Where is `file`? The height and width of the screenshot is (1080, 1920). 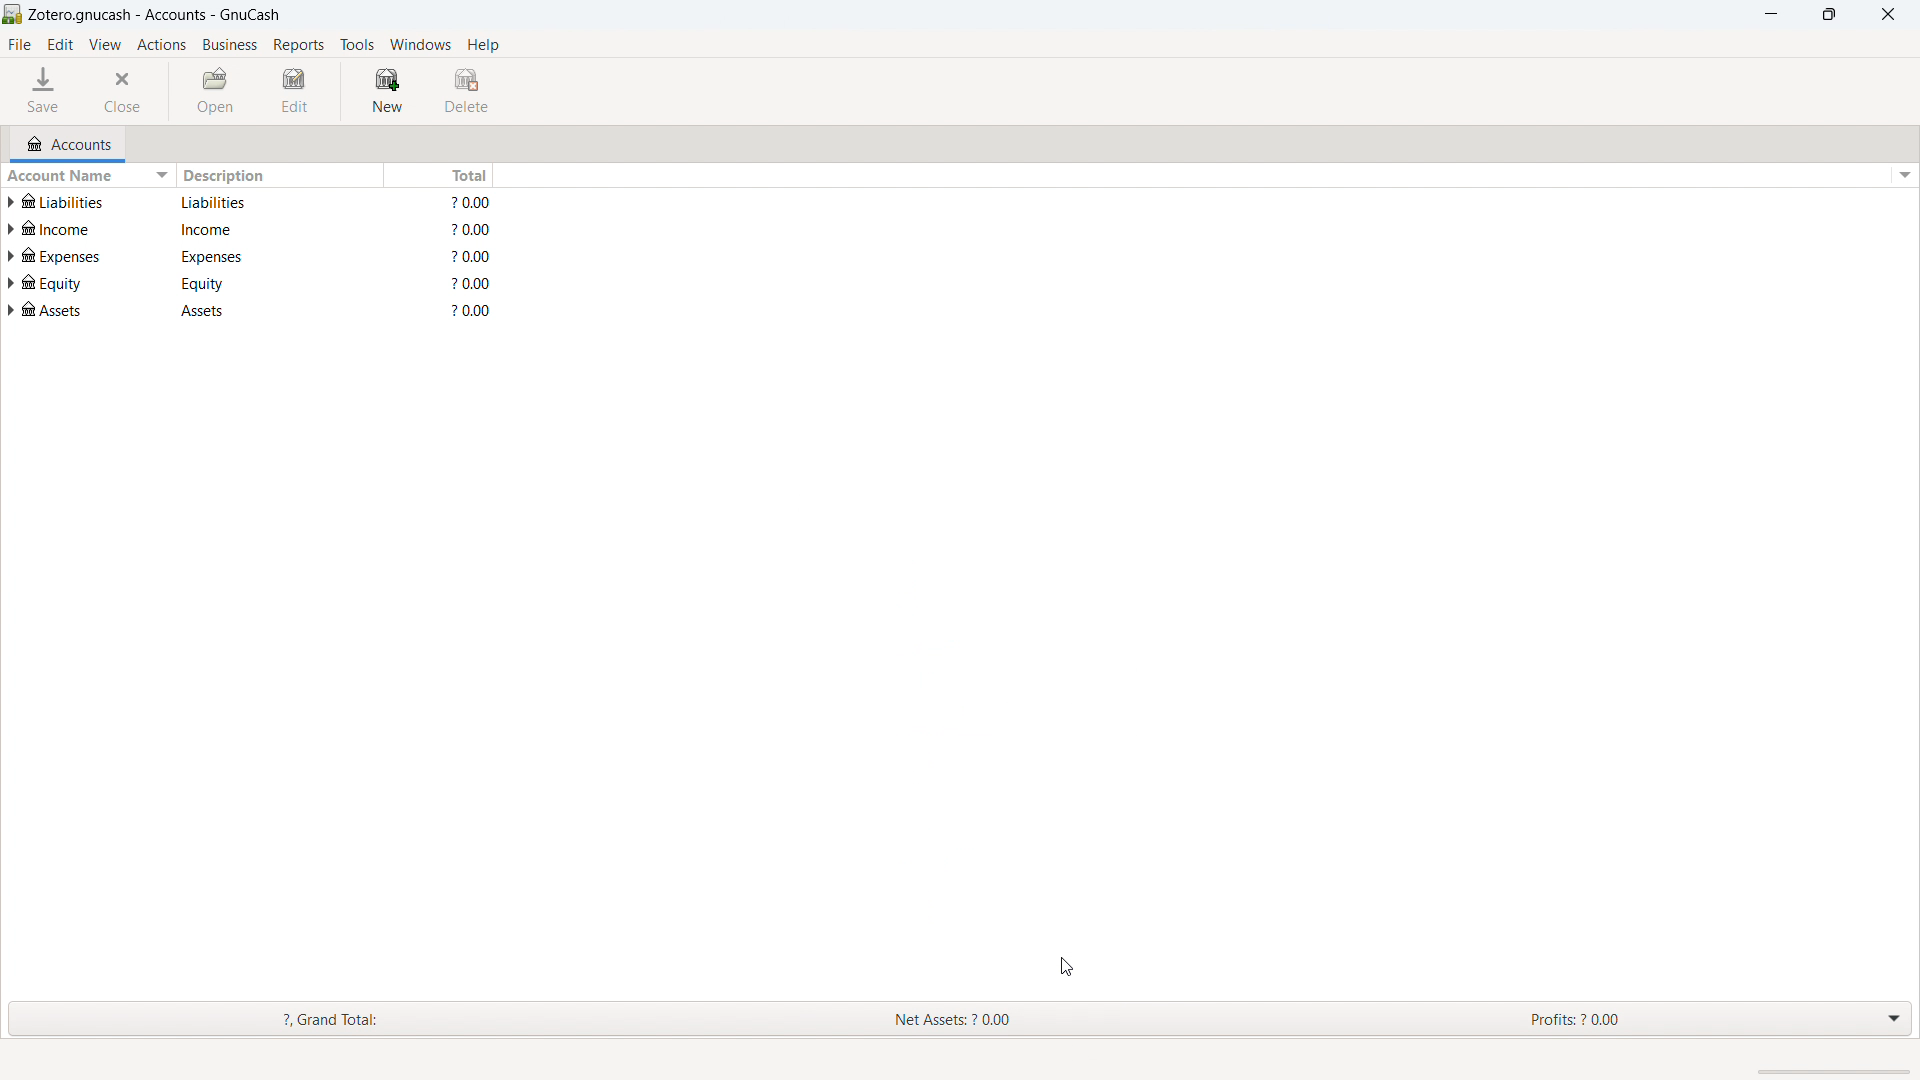 file is located at coordinates (19, 45).